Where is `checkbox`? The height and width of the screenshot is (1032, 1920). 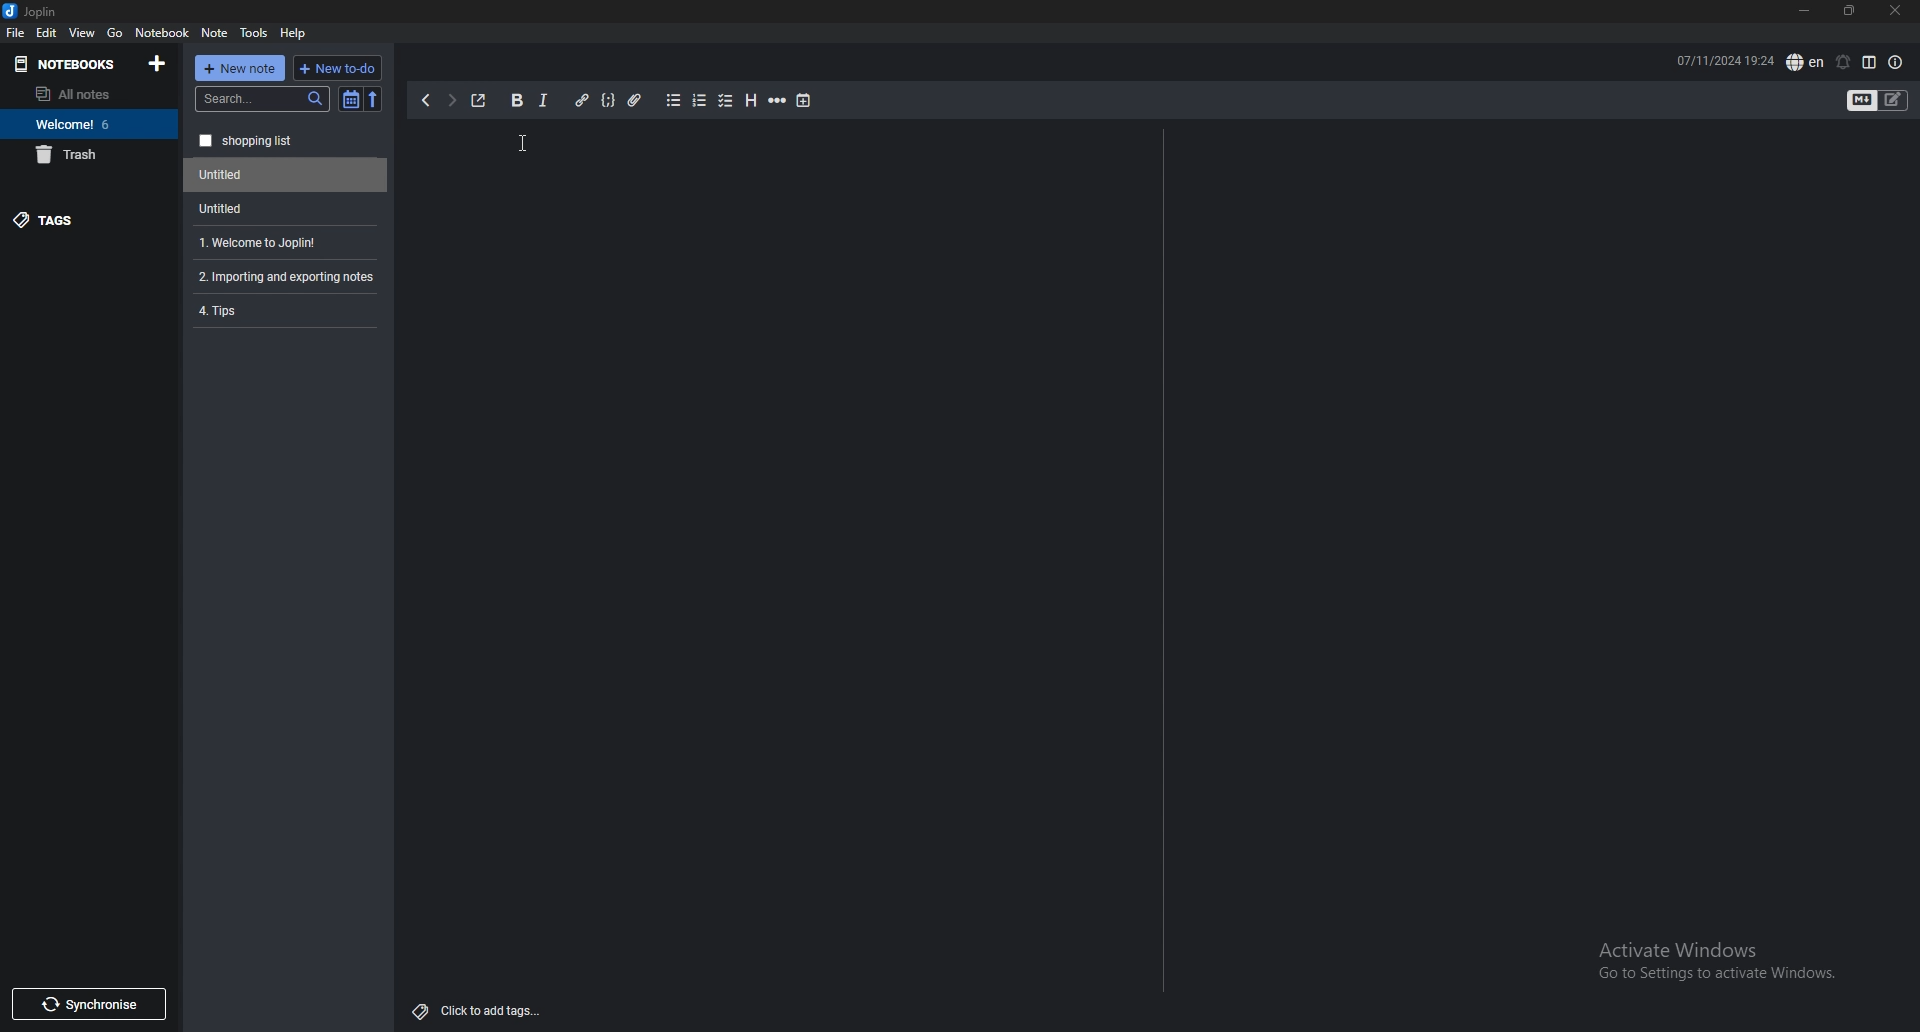
checkbox is located at coordinates (726, 102).